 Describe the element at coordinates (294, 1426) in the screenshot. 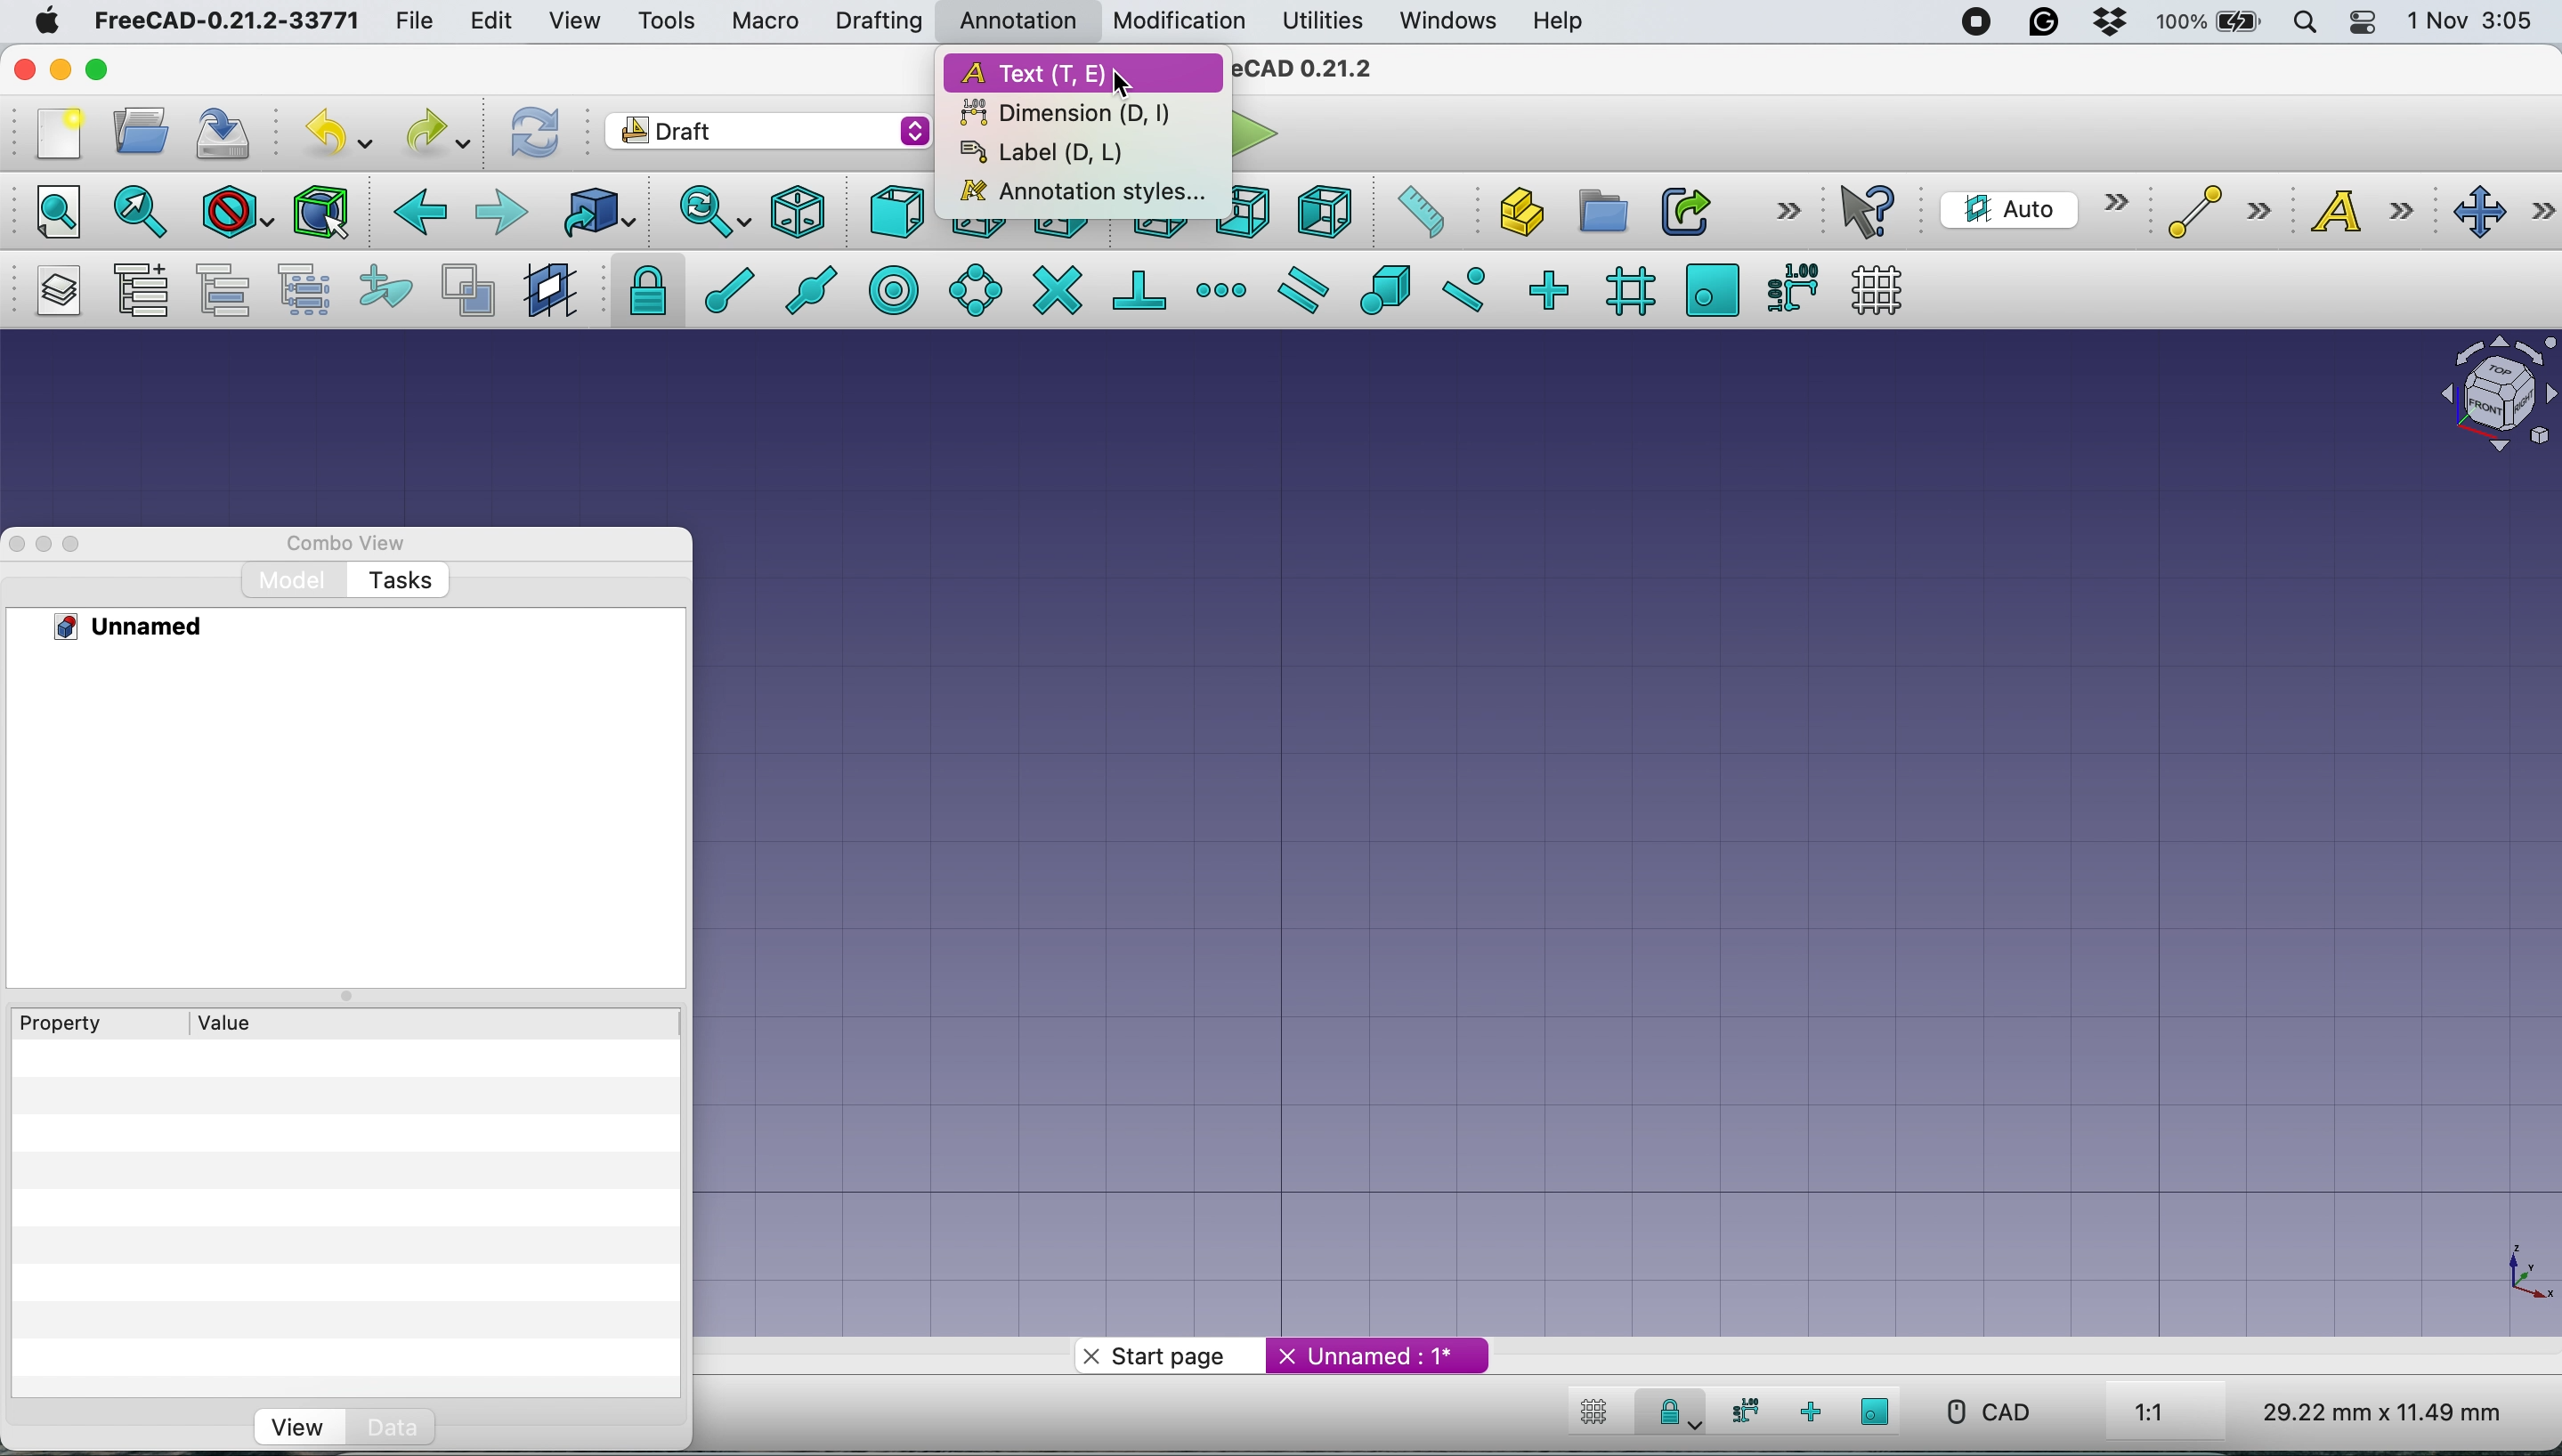

I see `view` at that location.